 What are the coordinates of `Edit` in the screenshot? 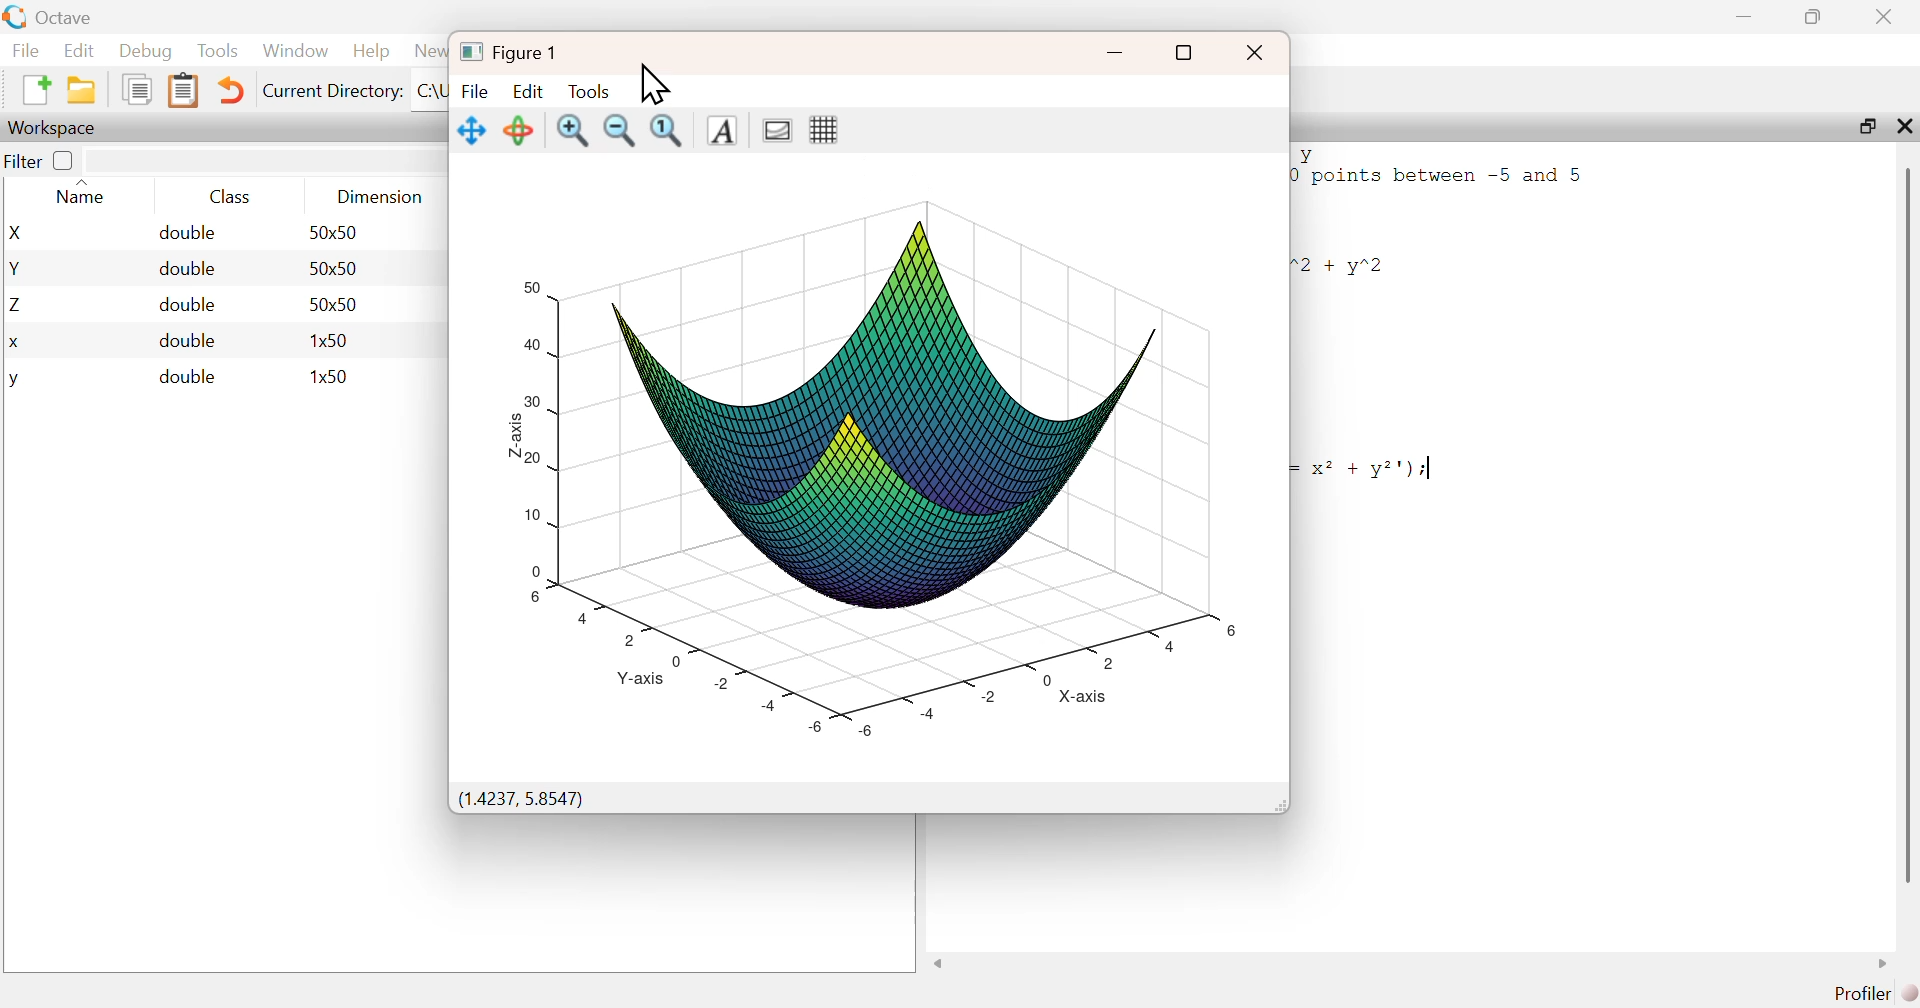 It's located at (78, 50).